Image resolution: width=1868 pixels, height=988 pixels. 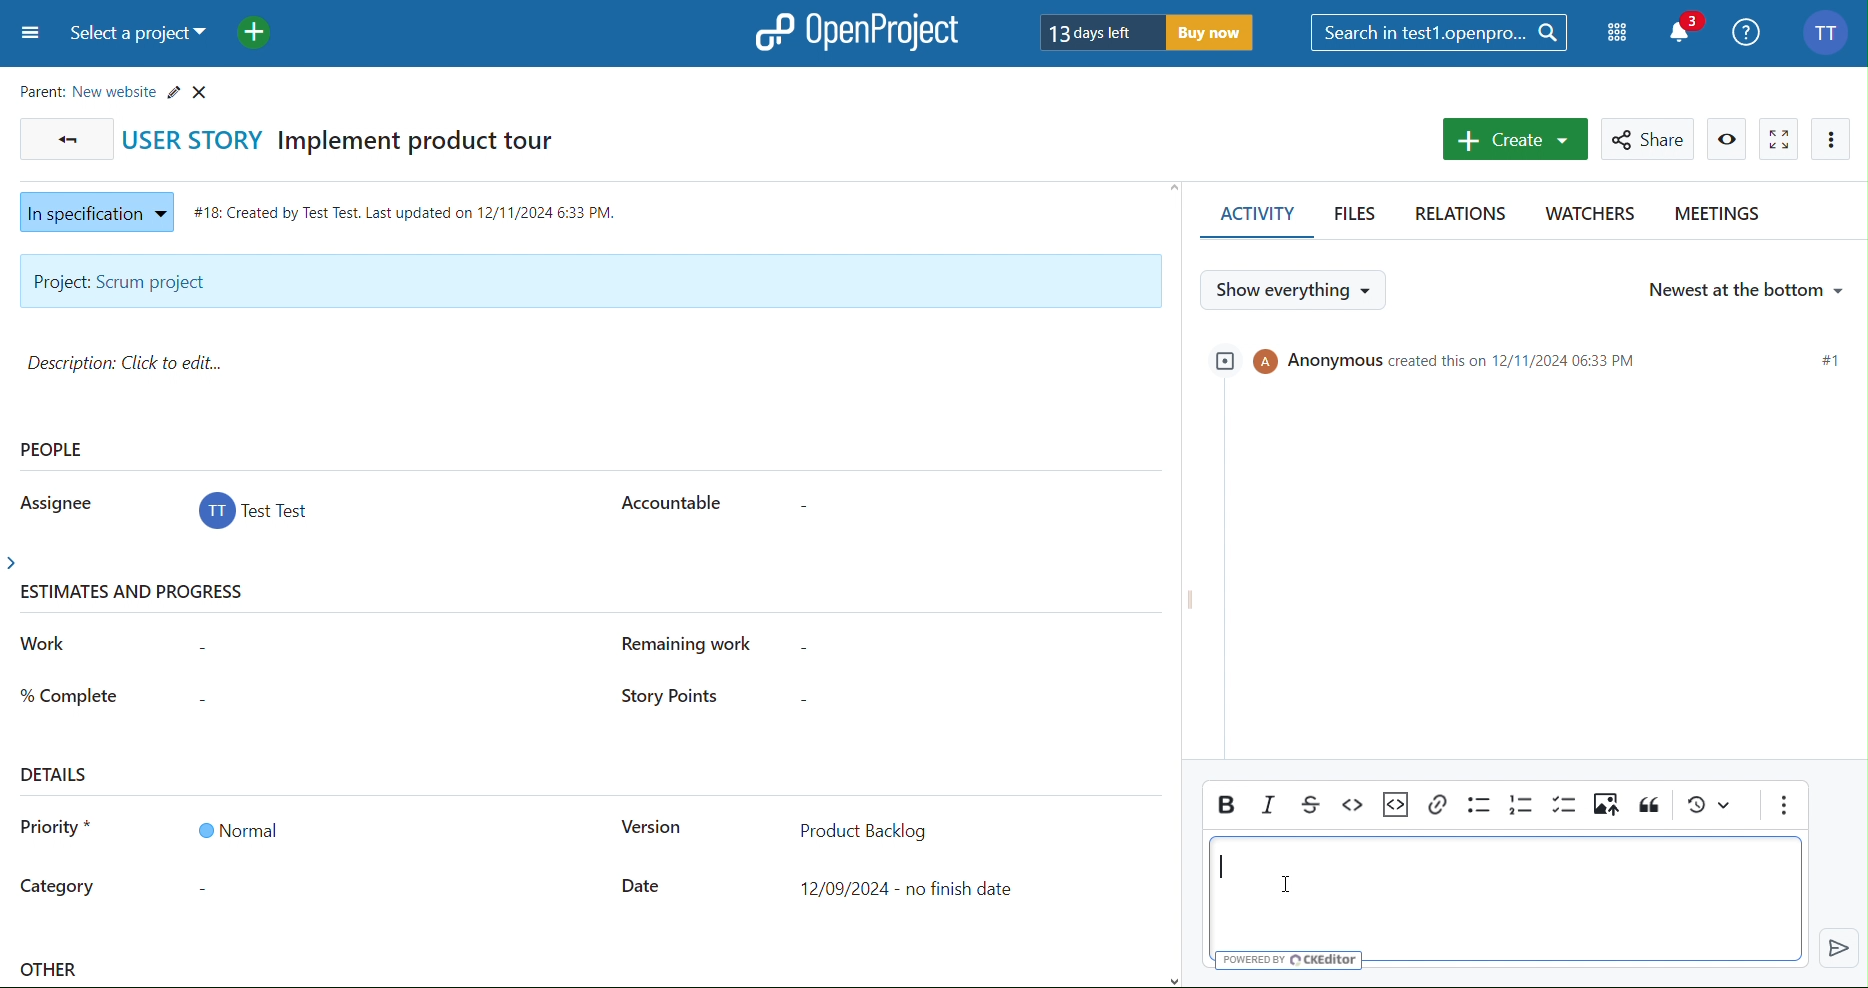 What do you see at coordinates (1565, 807) in the screenshot?
I see `Checklist` at bounding box center [1565, 807].